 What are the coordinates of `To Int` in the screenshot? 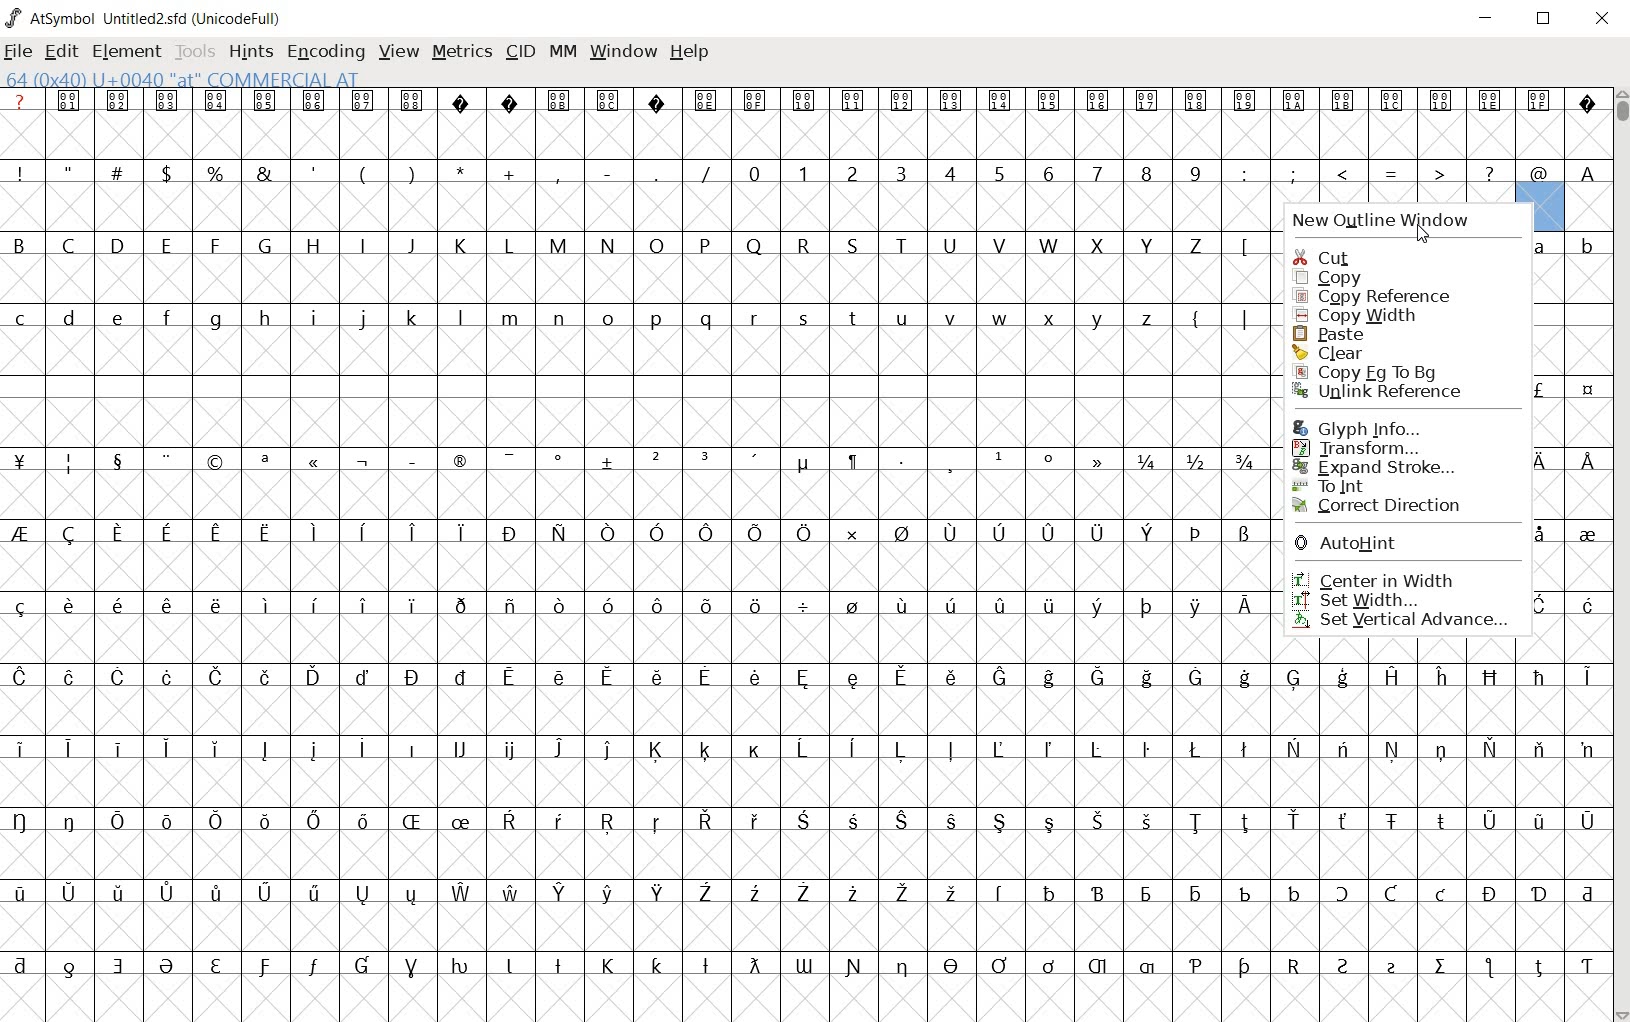 It's located at (1329, 488).